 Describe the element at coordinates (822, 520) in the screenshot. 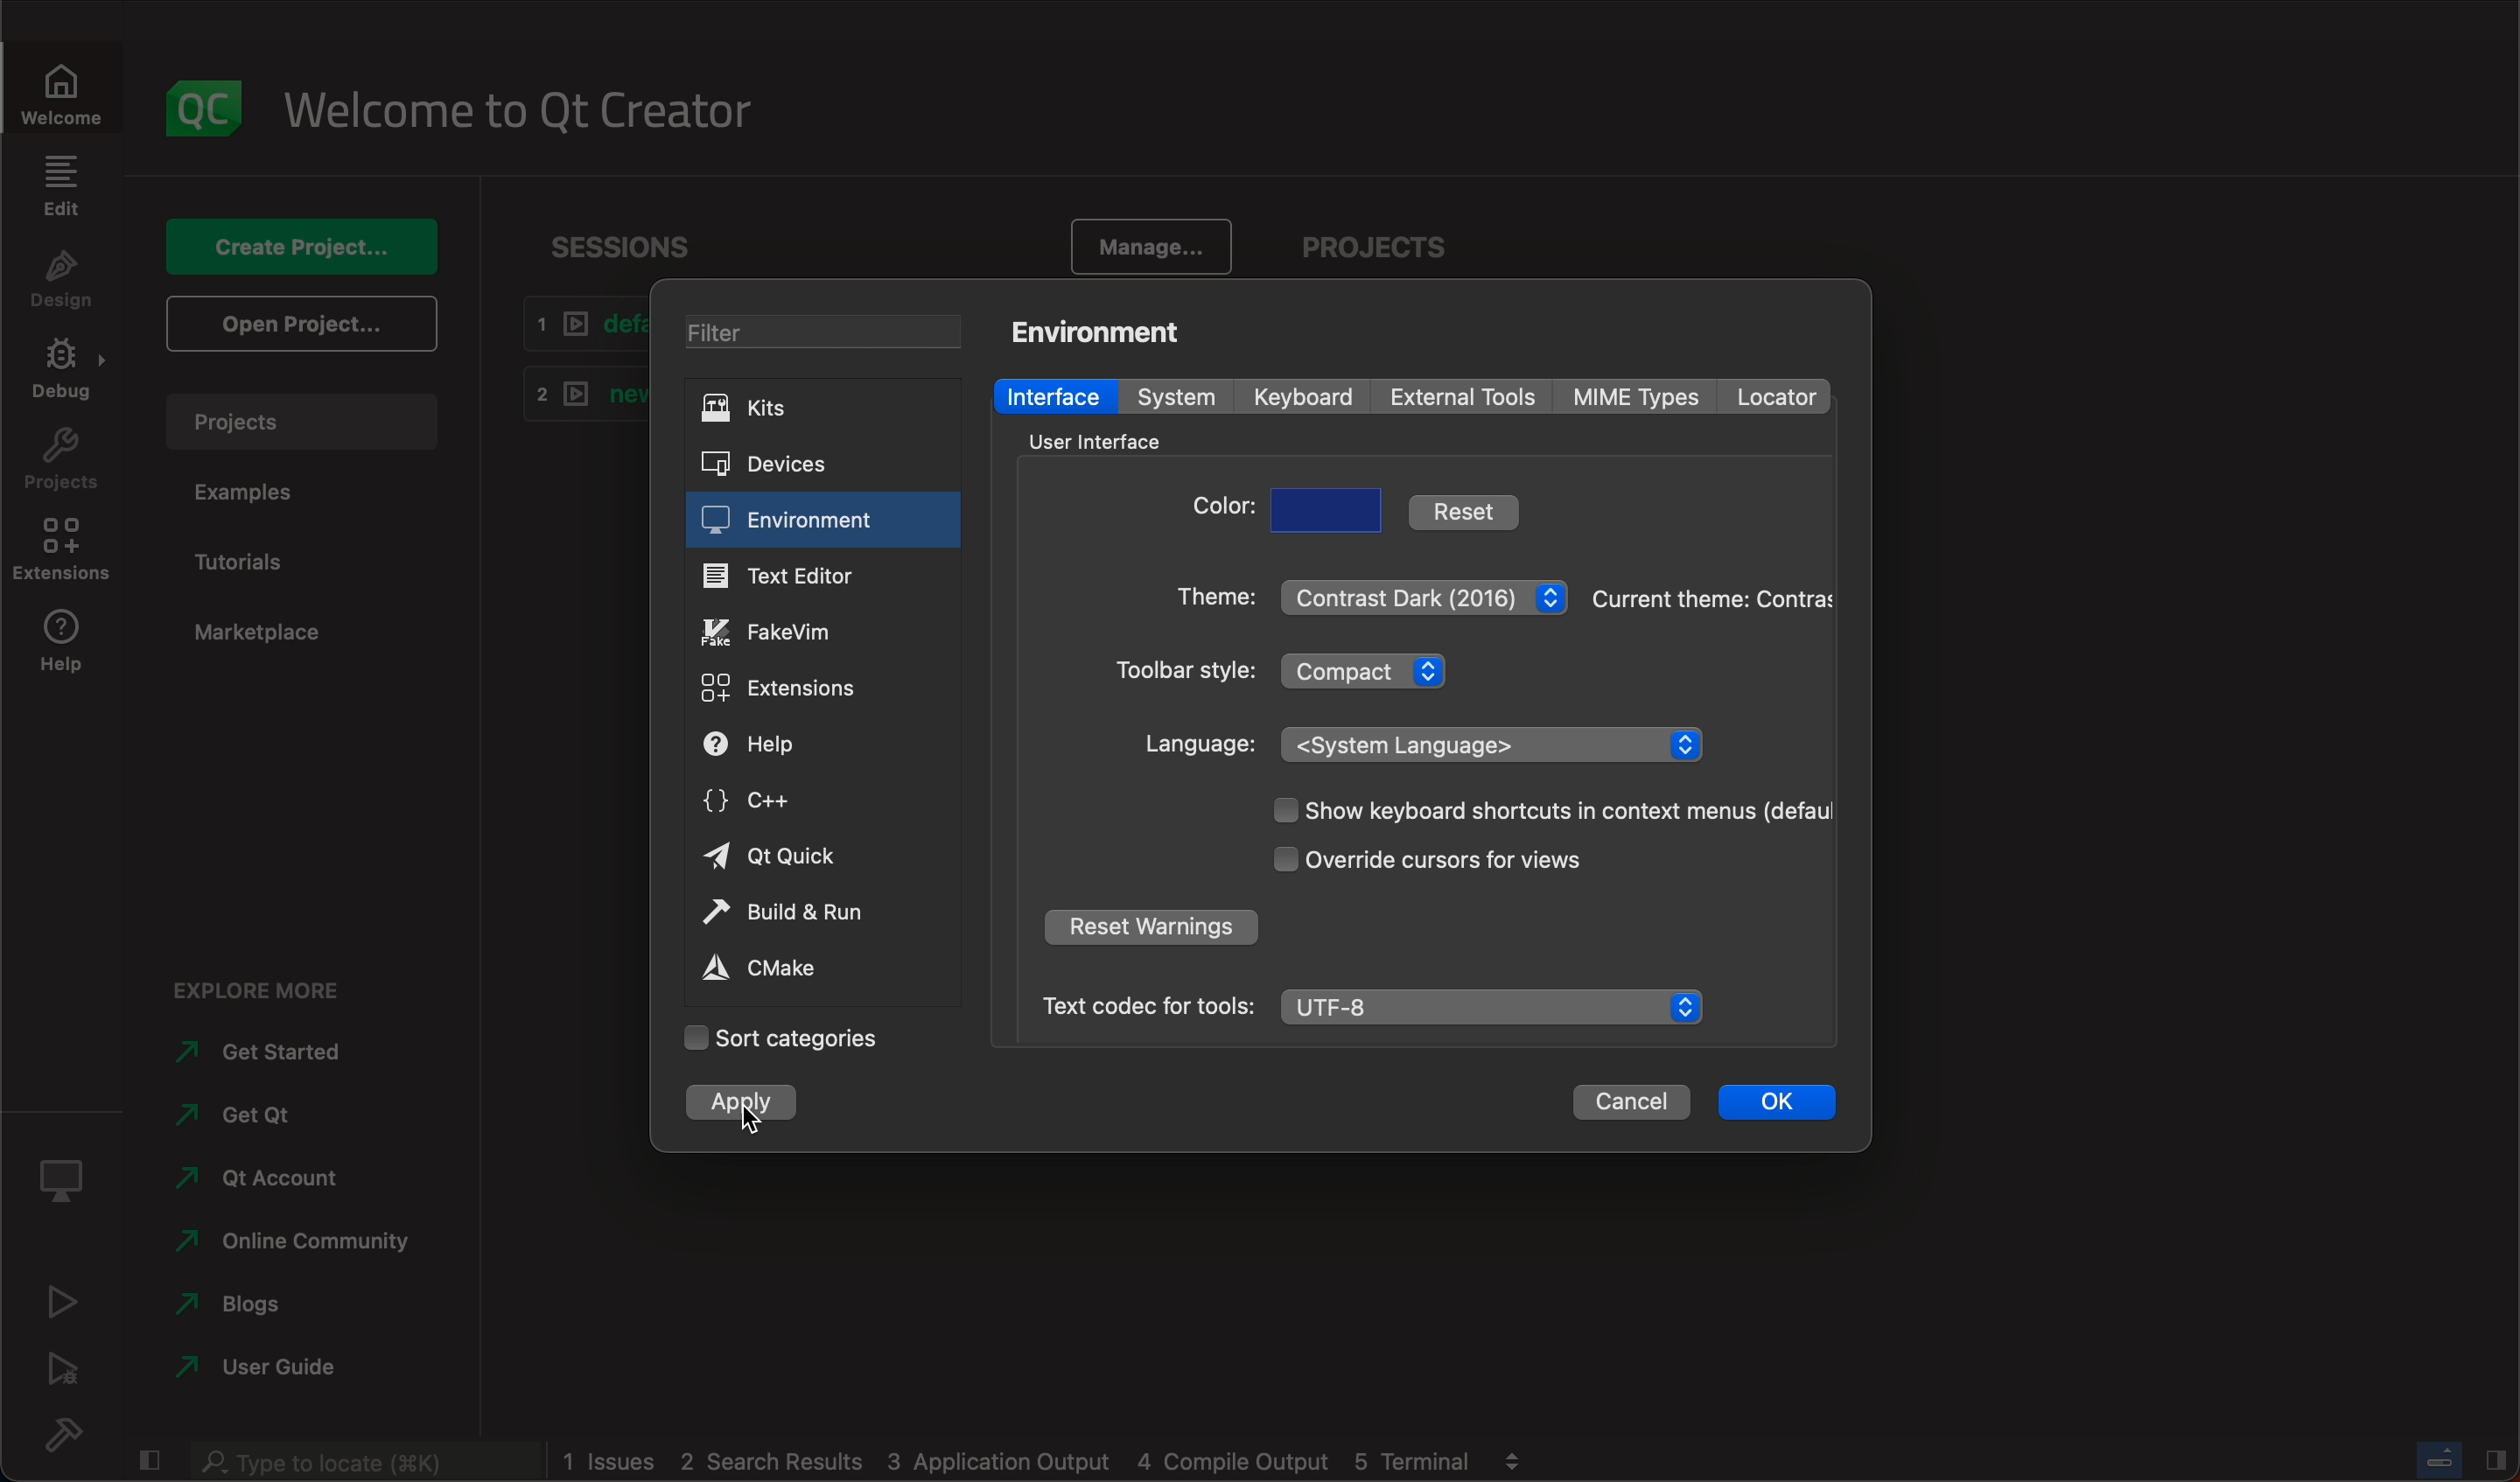

I see `environment` at that location.